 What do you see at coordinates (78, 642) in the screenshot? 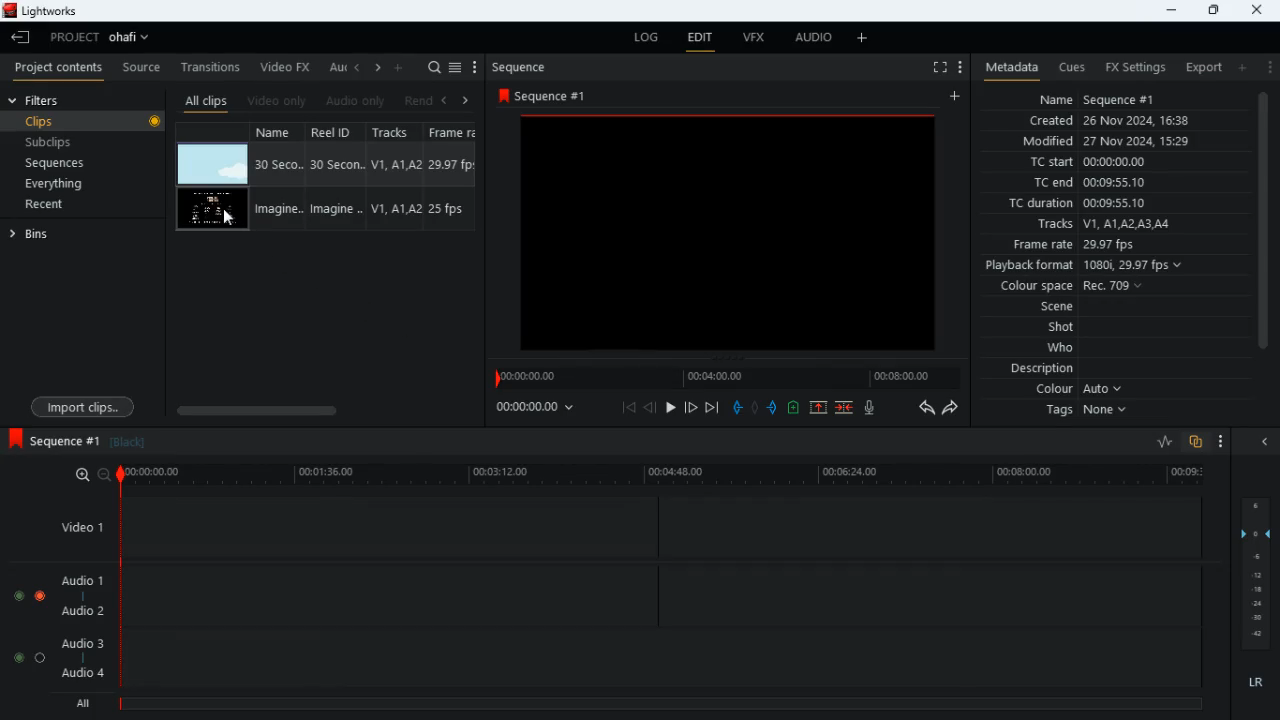
I see `audio 3` at bounding box center [78, 642].